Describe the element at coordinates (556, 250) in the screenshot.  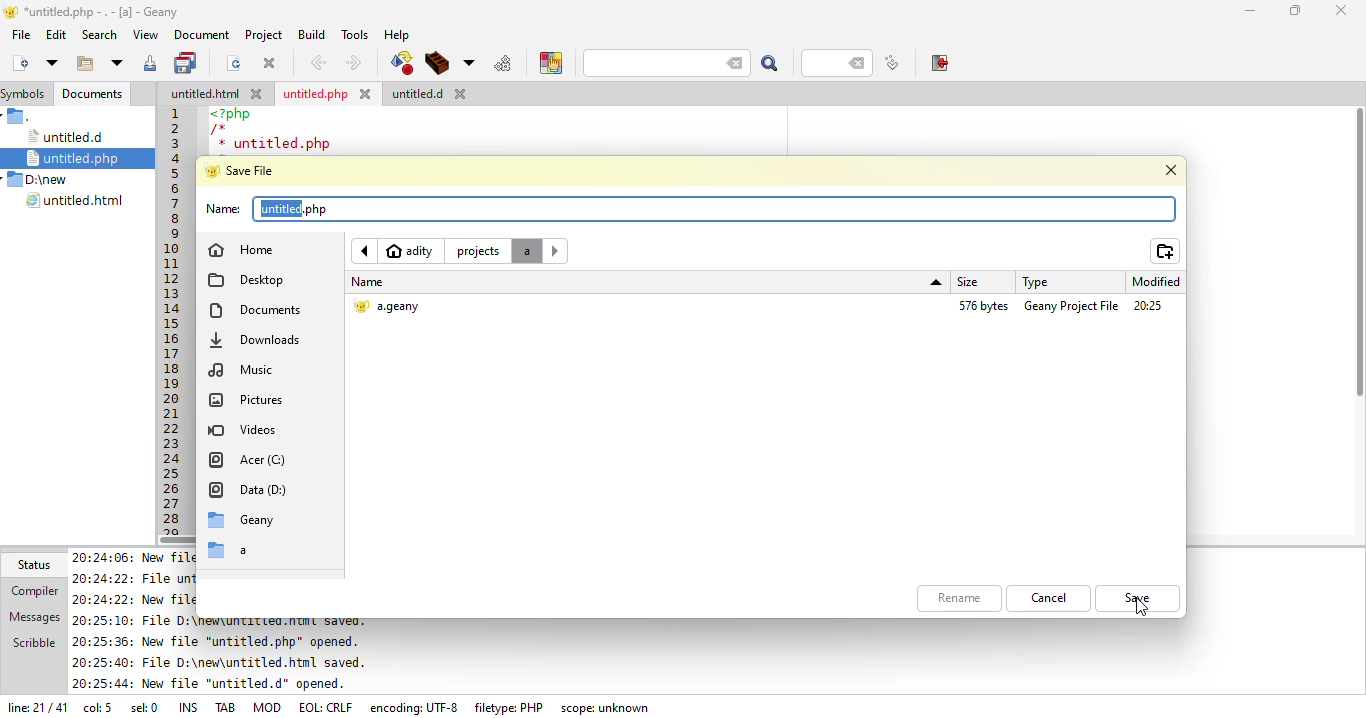
I see `next` at that location.